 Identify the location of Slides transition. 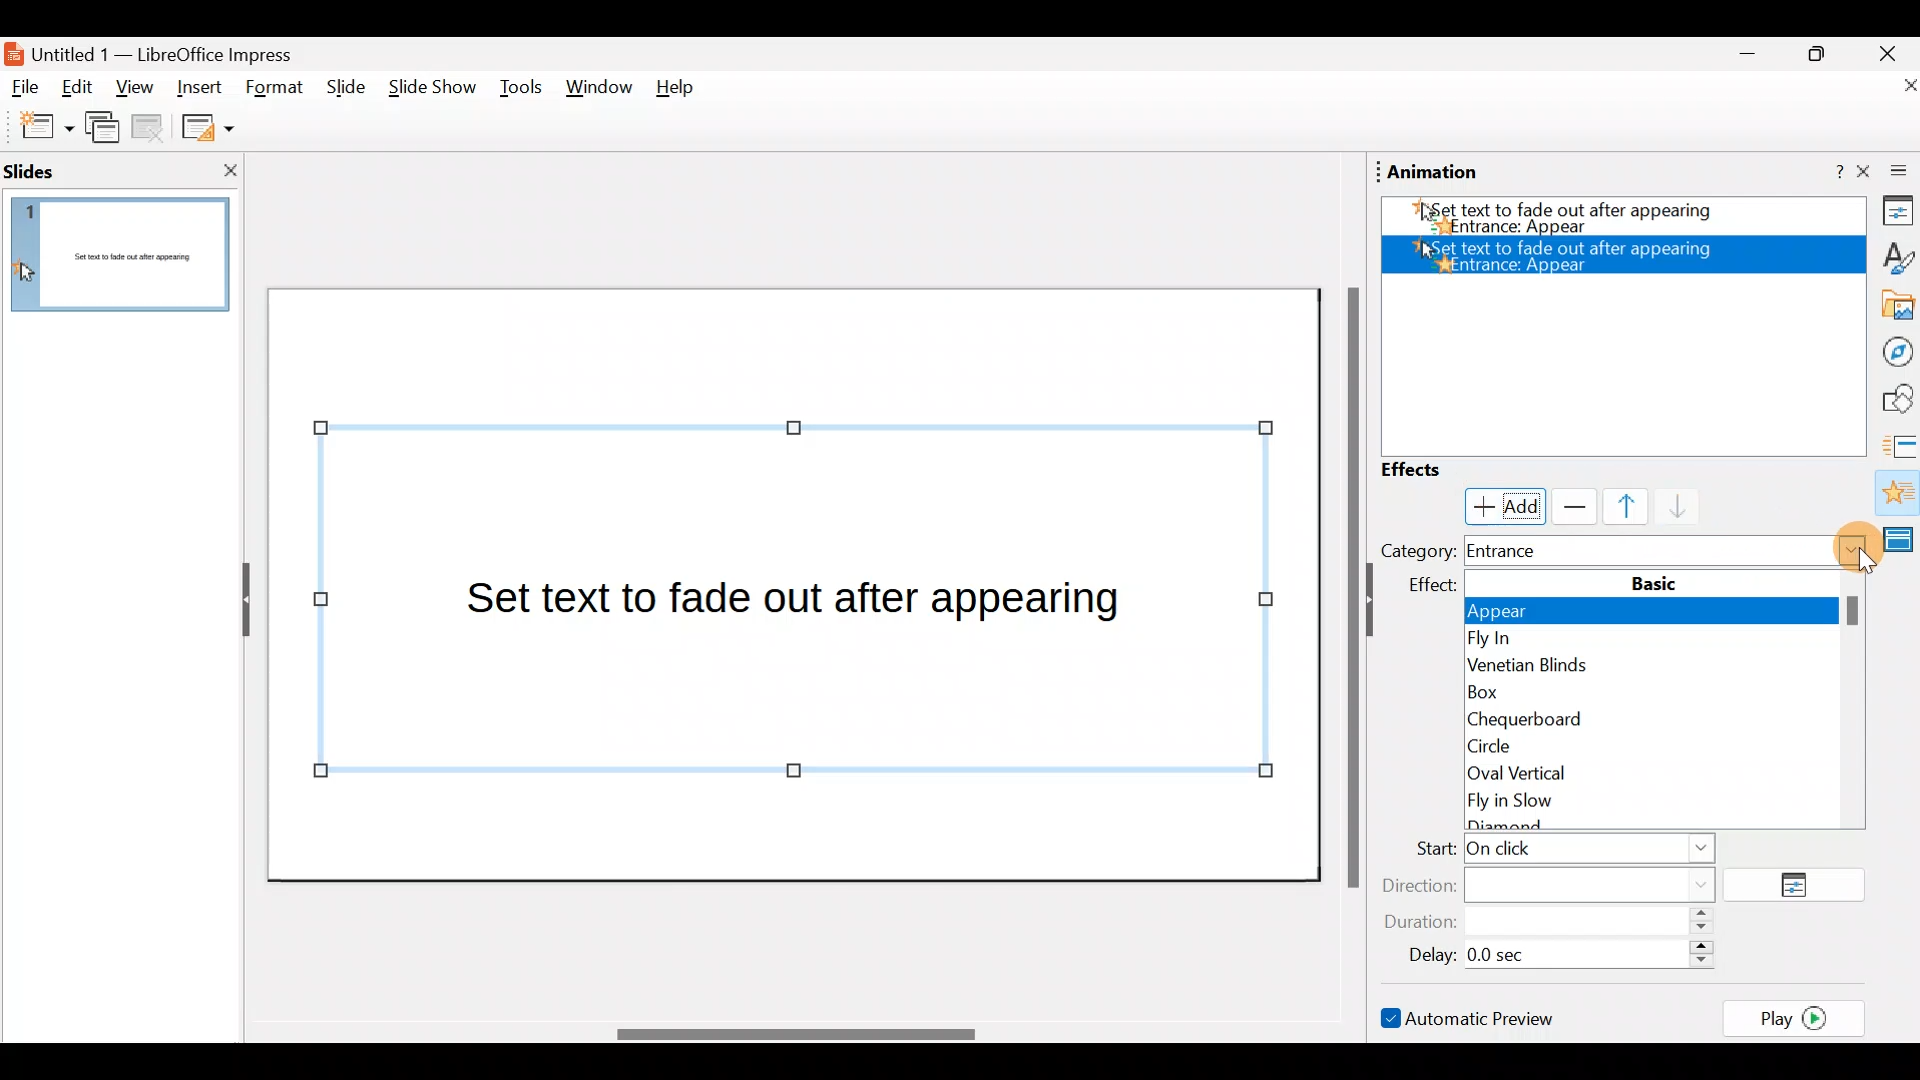
(1900, 444).